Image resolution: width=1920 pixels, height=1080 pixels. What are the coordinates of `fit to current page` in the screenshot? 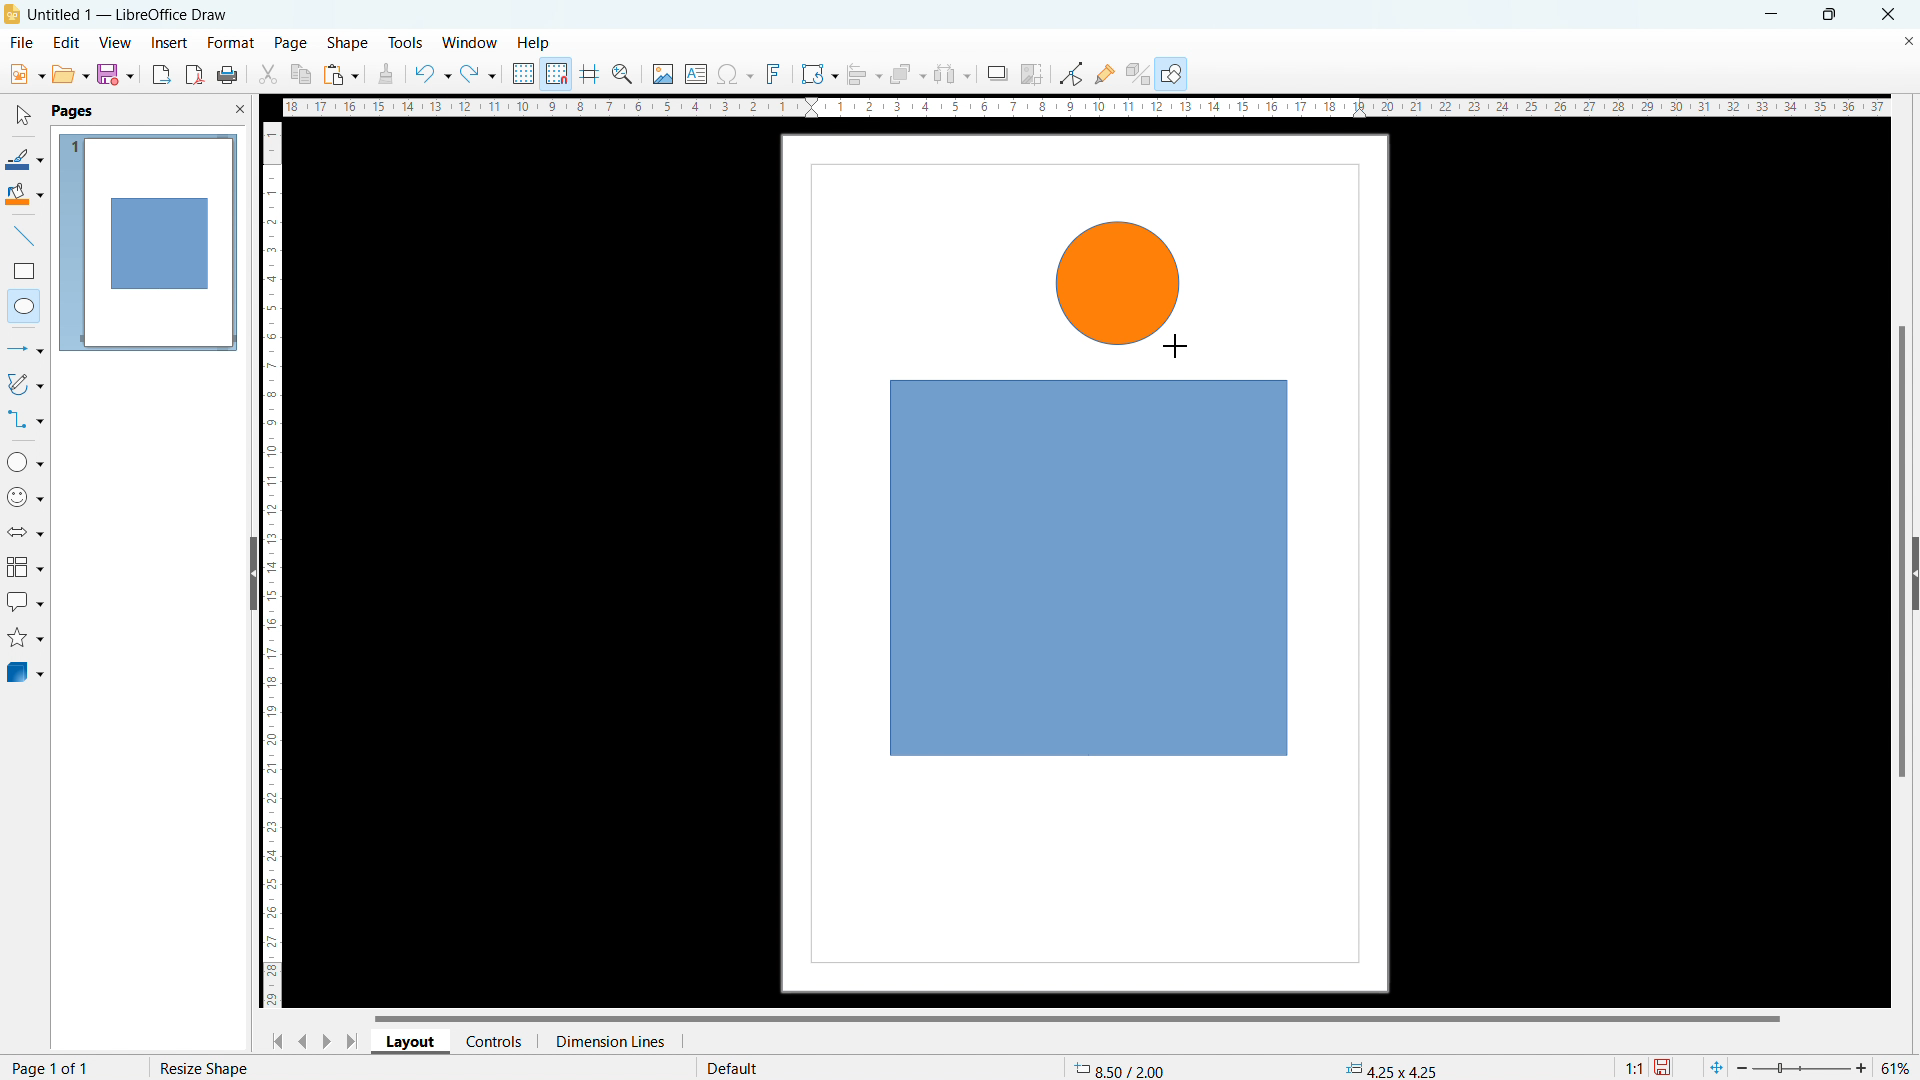 It's located at (1716, 1067).